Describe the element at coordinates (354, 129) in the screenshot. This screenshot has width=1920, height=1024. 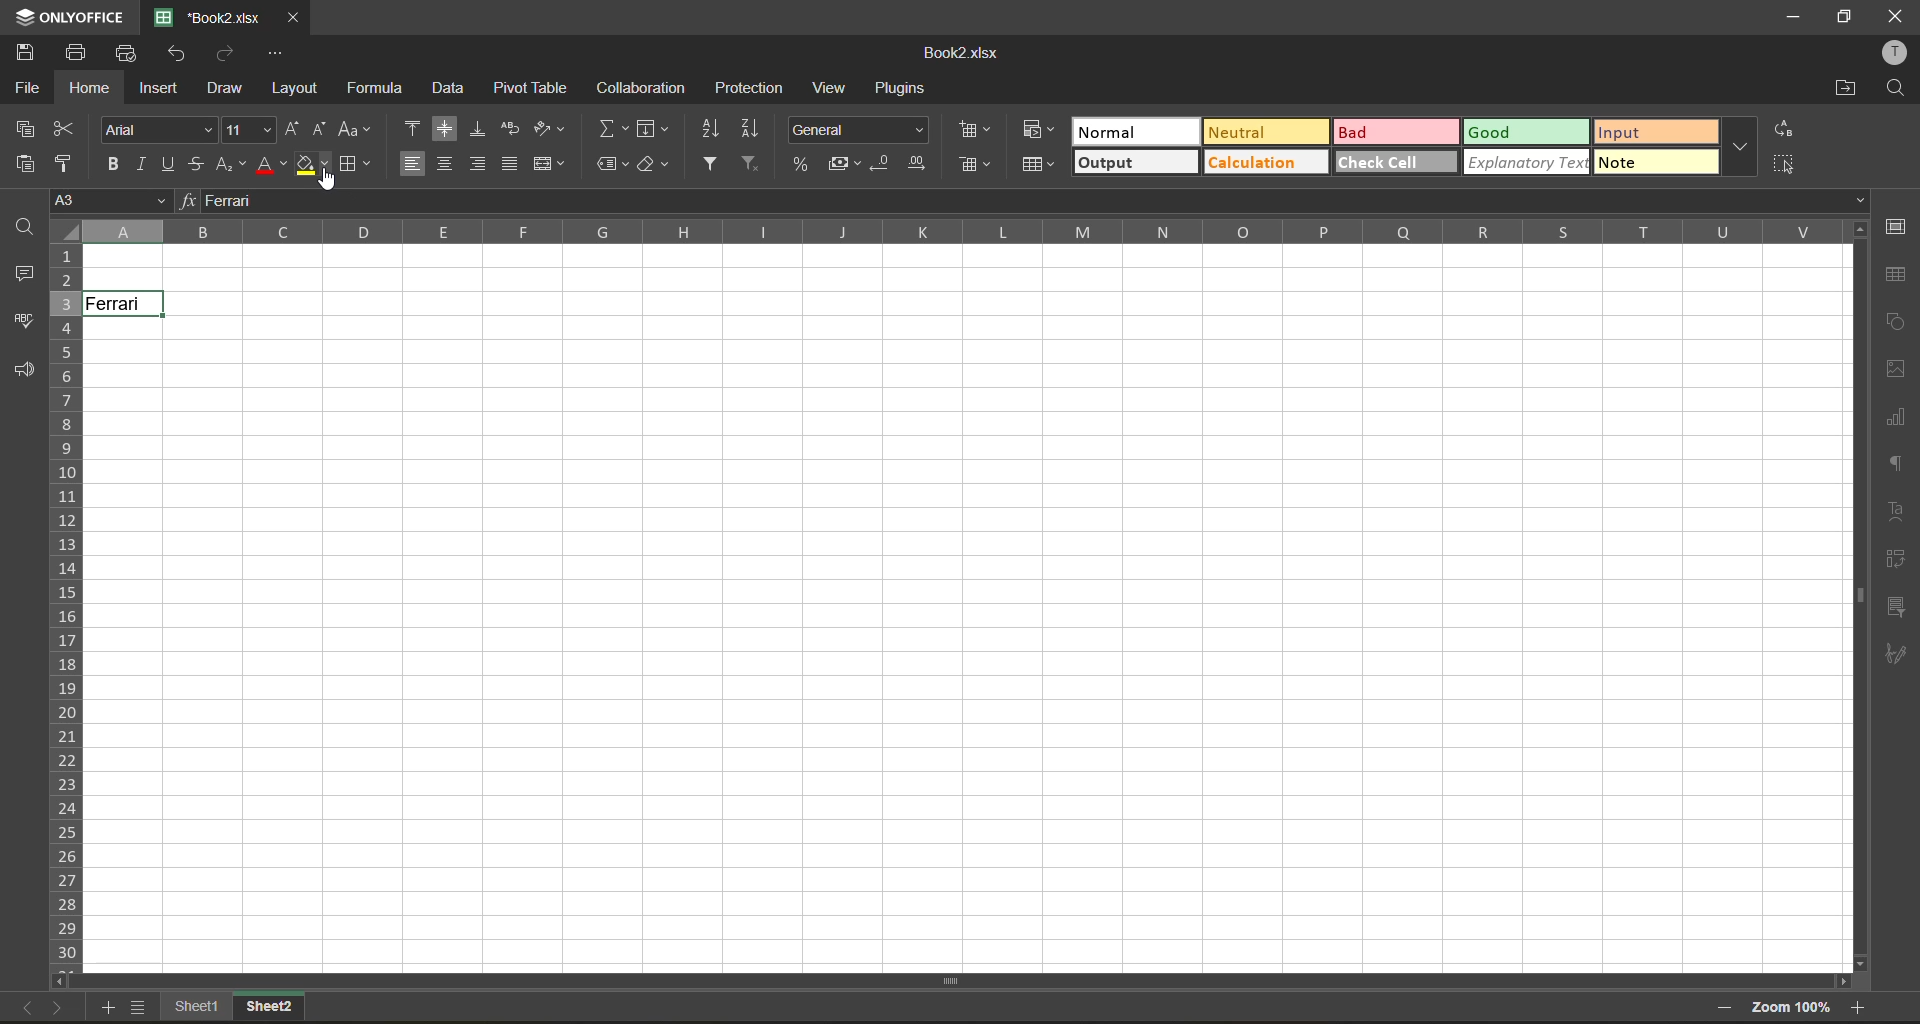
I see `change case` at that location.